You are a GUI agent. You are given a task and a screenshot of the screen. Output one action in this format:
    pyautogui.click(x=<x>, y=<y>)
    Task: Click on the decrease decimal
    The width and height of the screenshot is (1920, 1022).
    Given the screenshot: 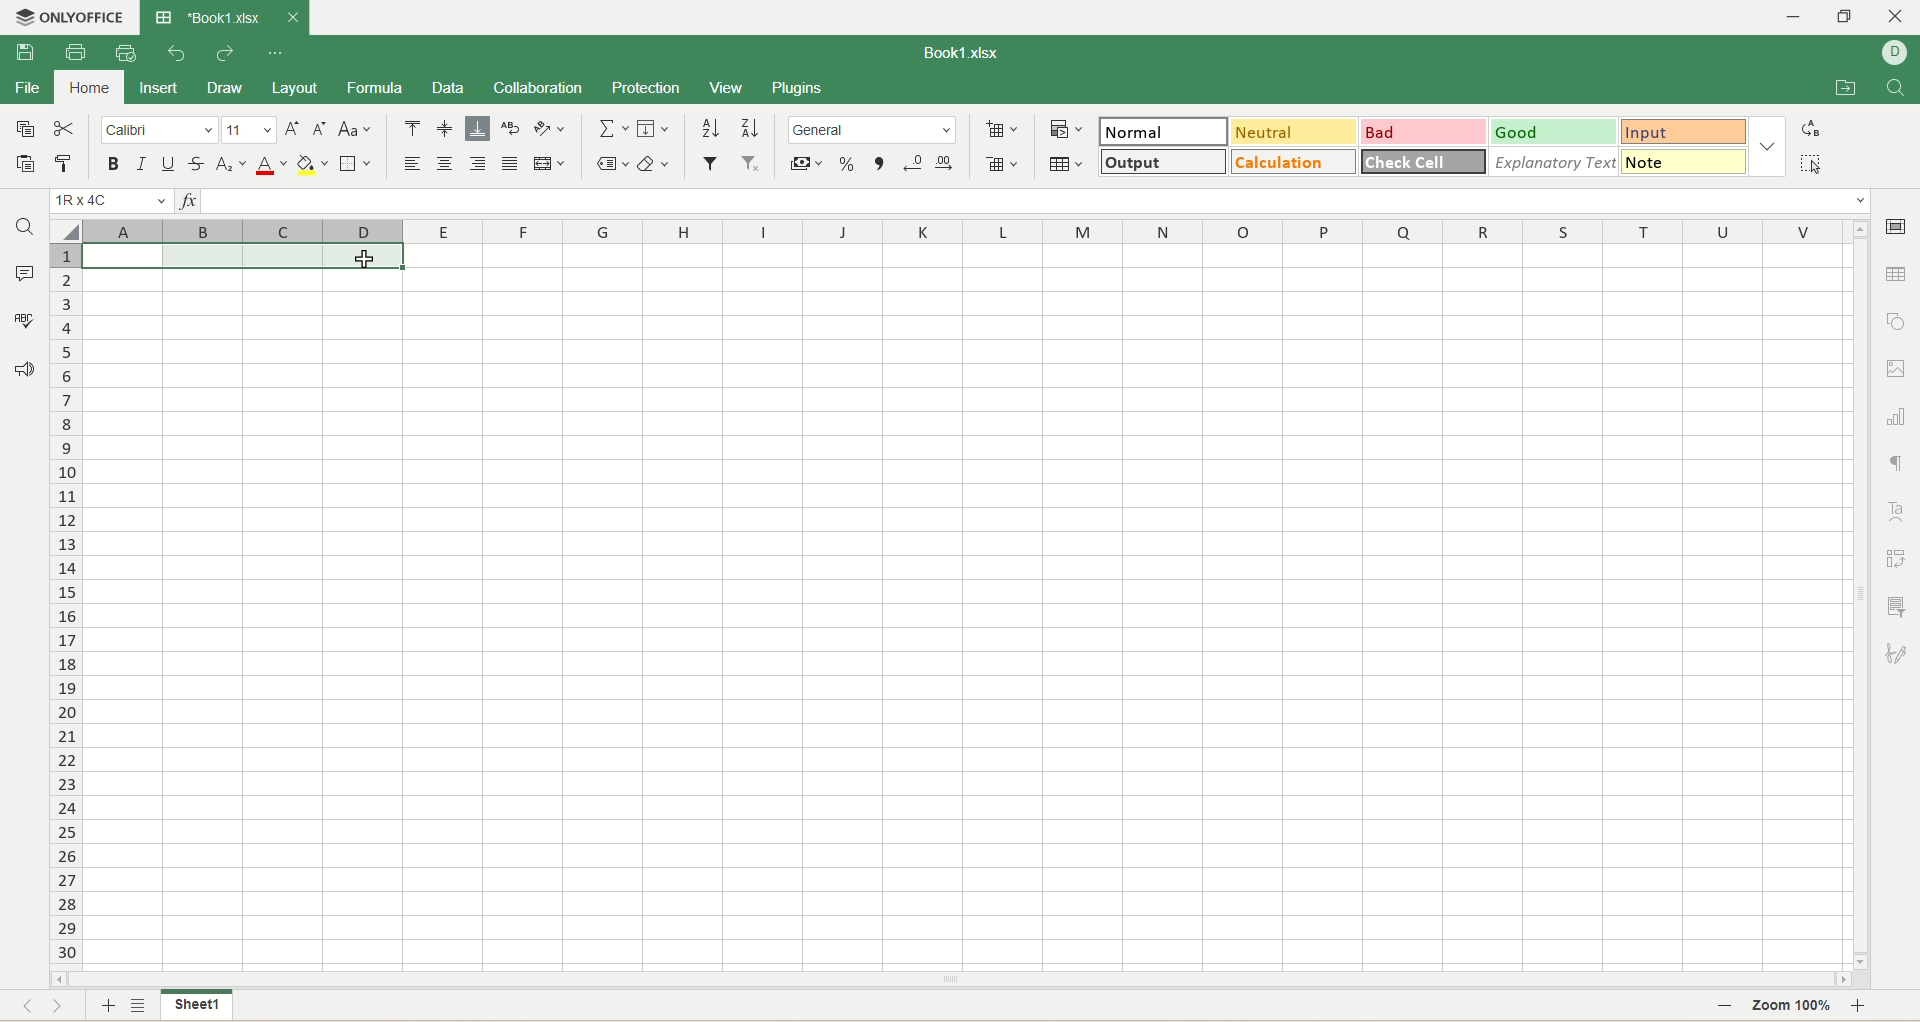 What is the action you would take?
    pyautogui.click(x=909, y=162)
    